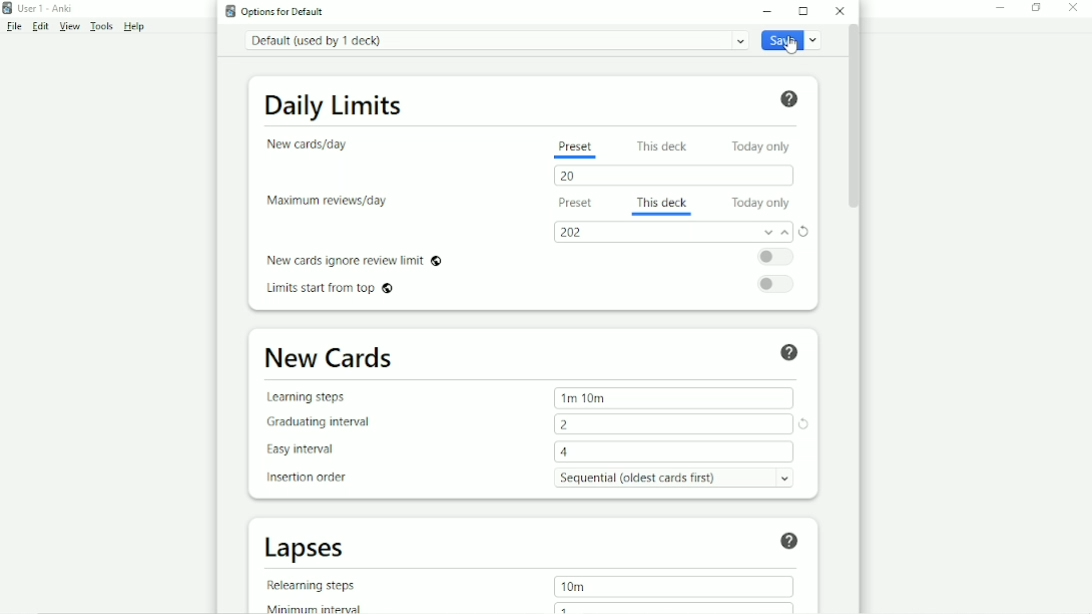  I want to click on Default (used by 1 deck), so click(495, 40).